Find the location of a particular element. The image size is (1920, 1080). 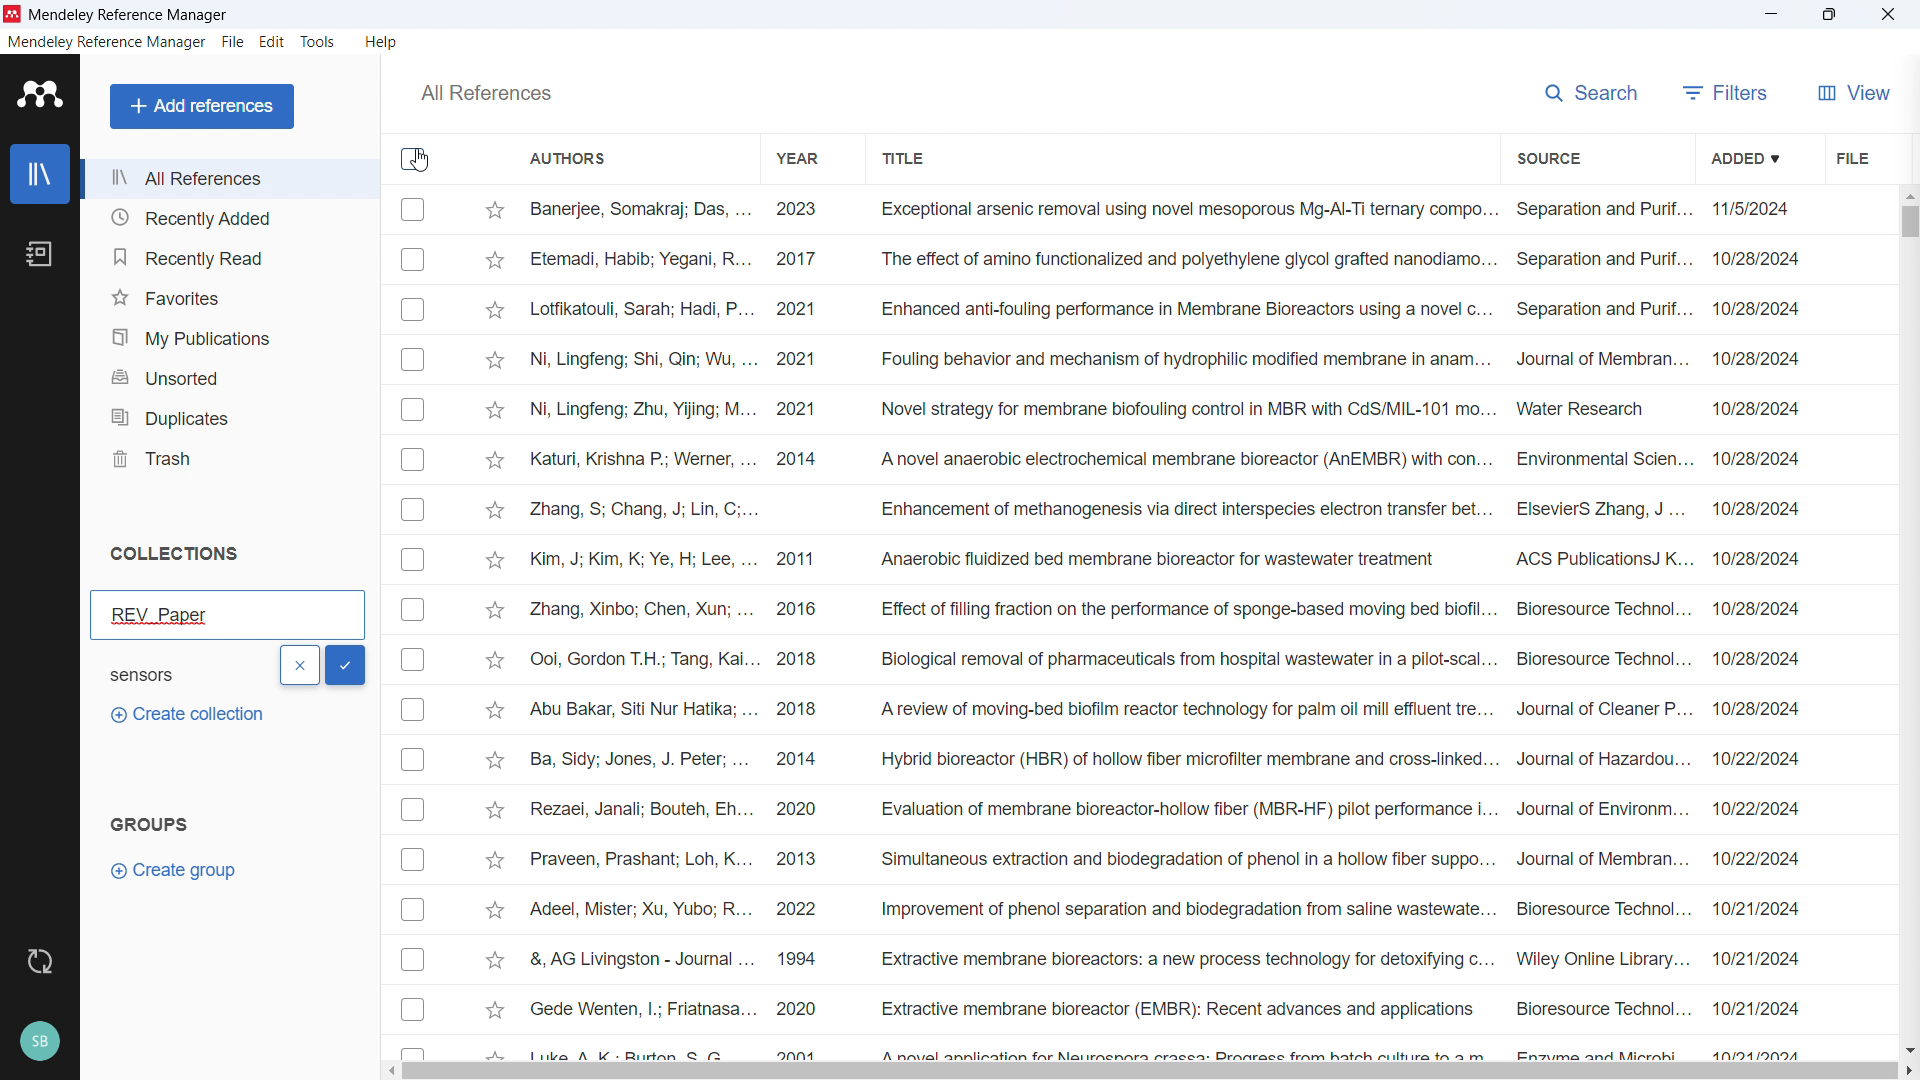

Collections  is located at coordinates (175, 554).